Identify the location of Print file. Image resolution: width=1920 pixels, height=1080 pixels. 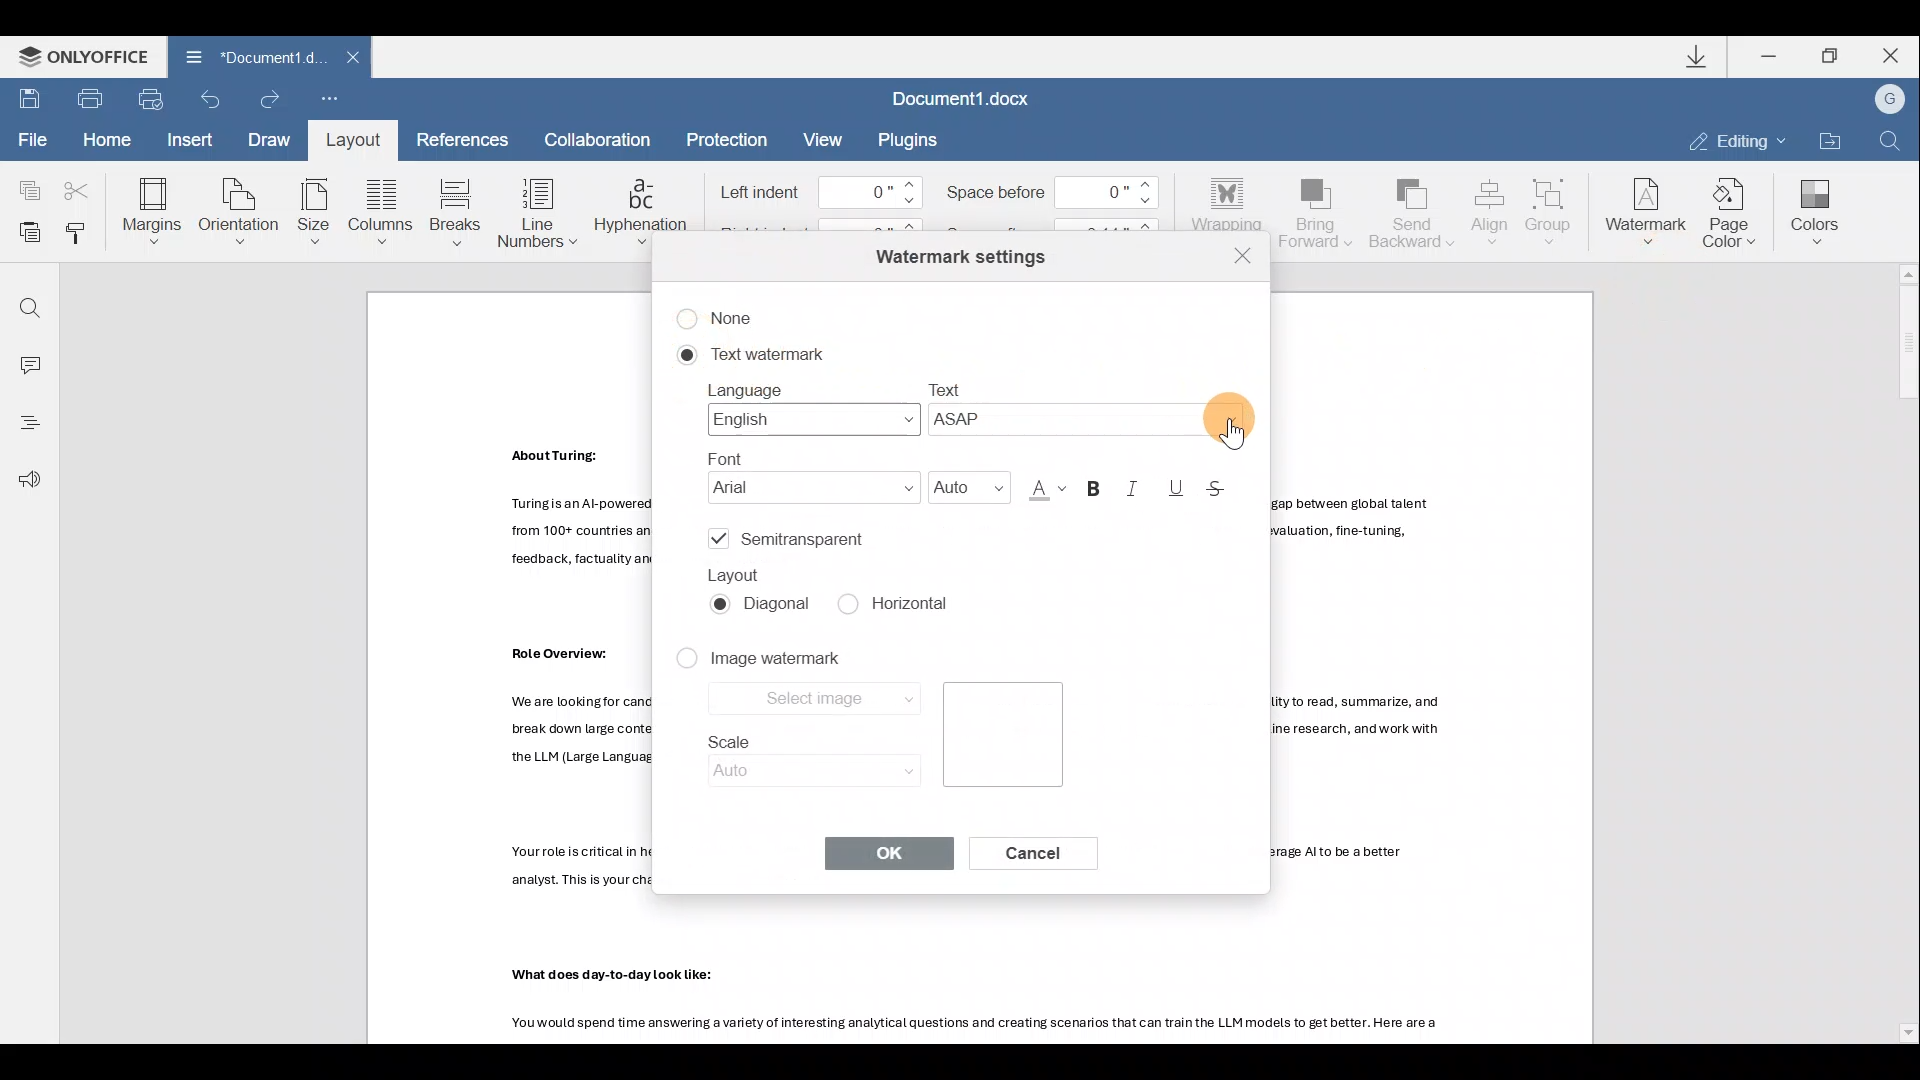
(84, 100).